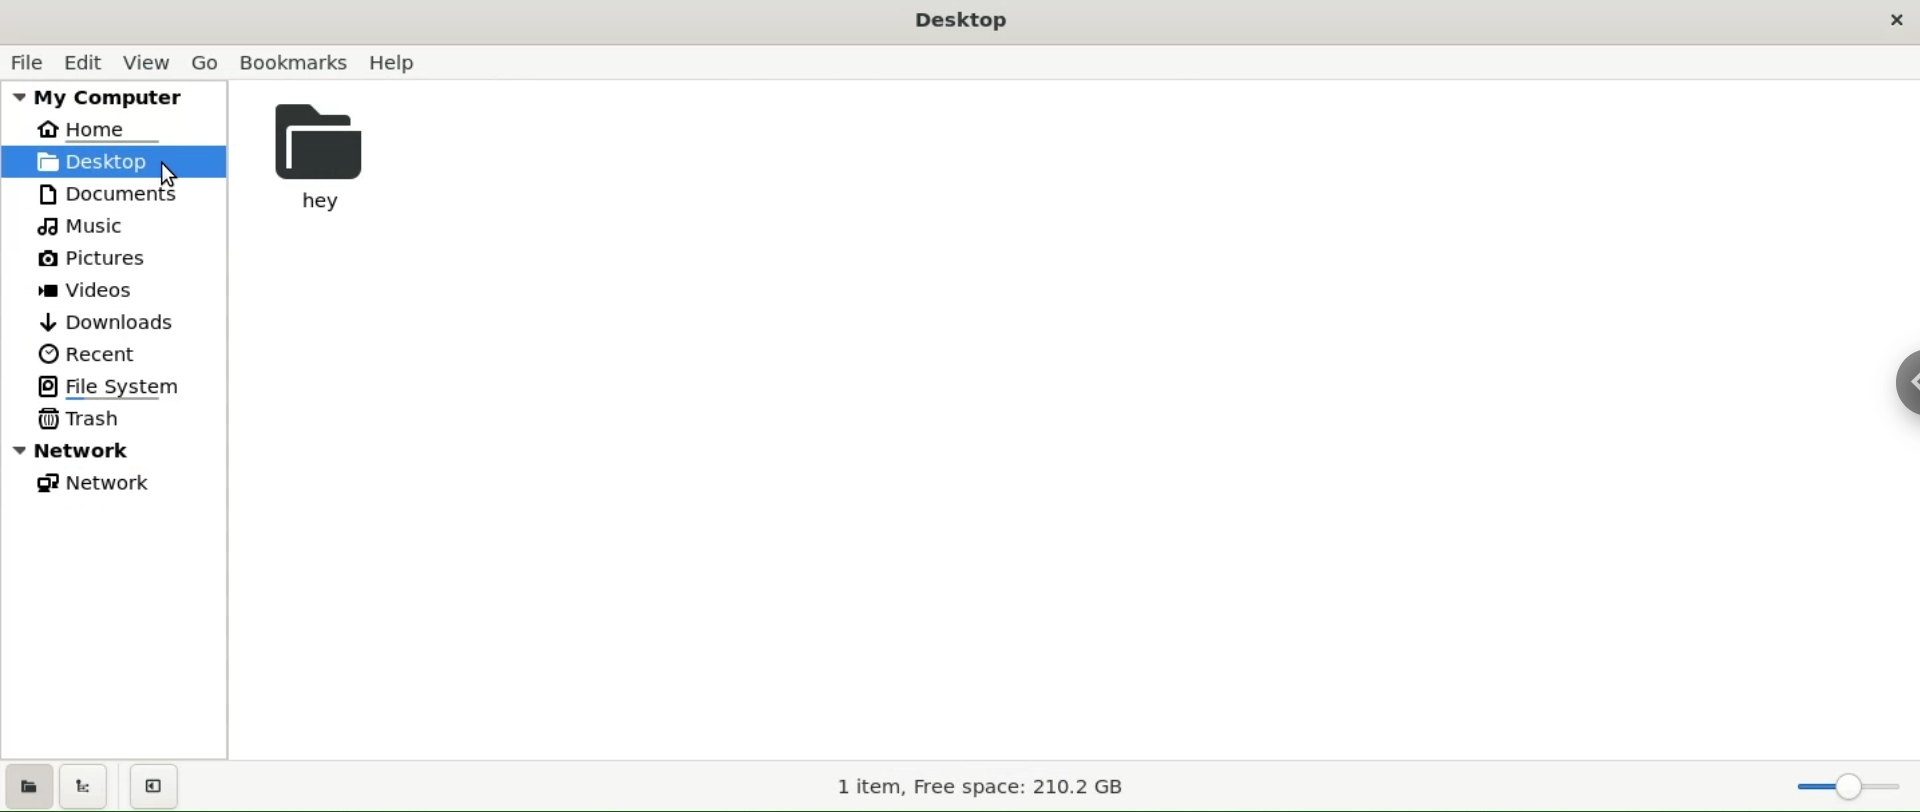 The width and height of the screenshot is (1920, 812). I want to click on network, so click(91, 482).